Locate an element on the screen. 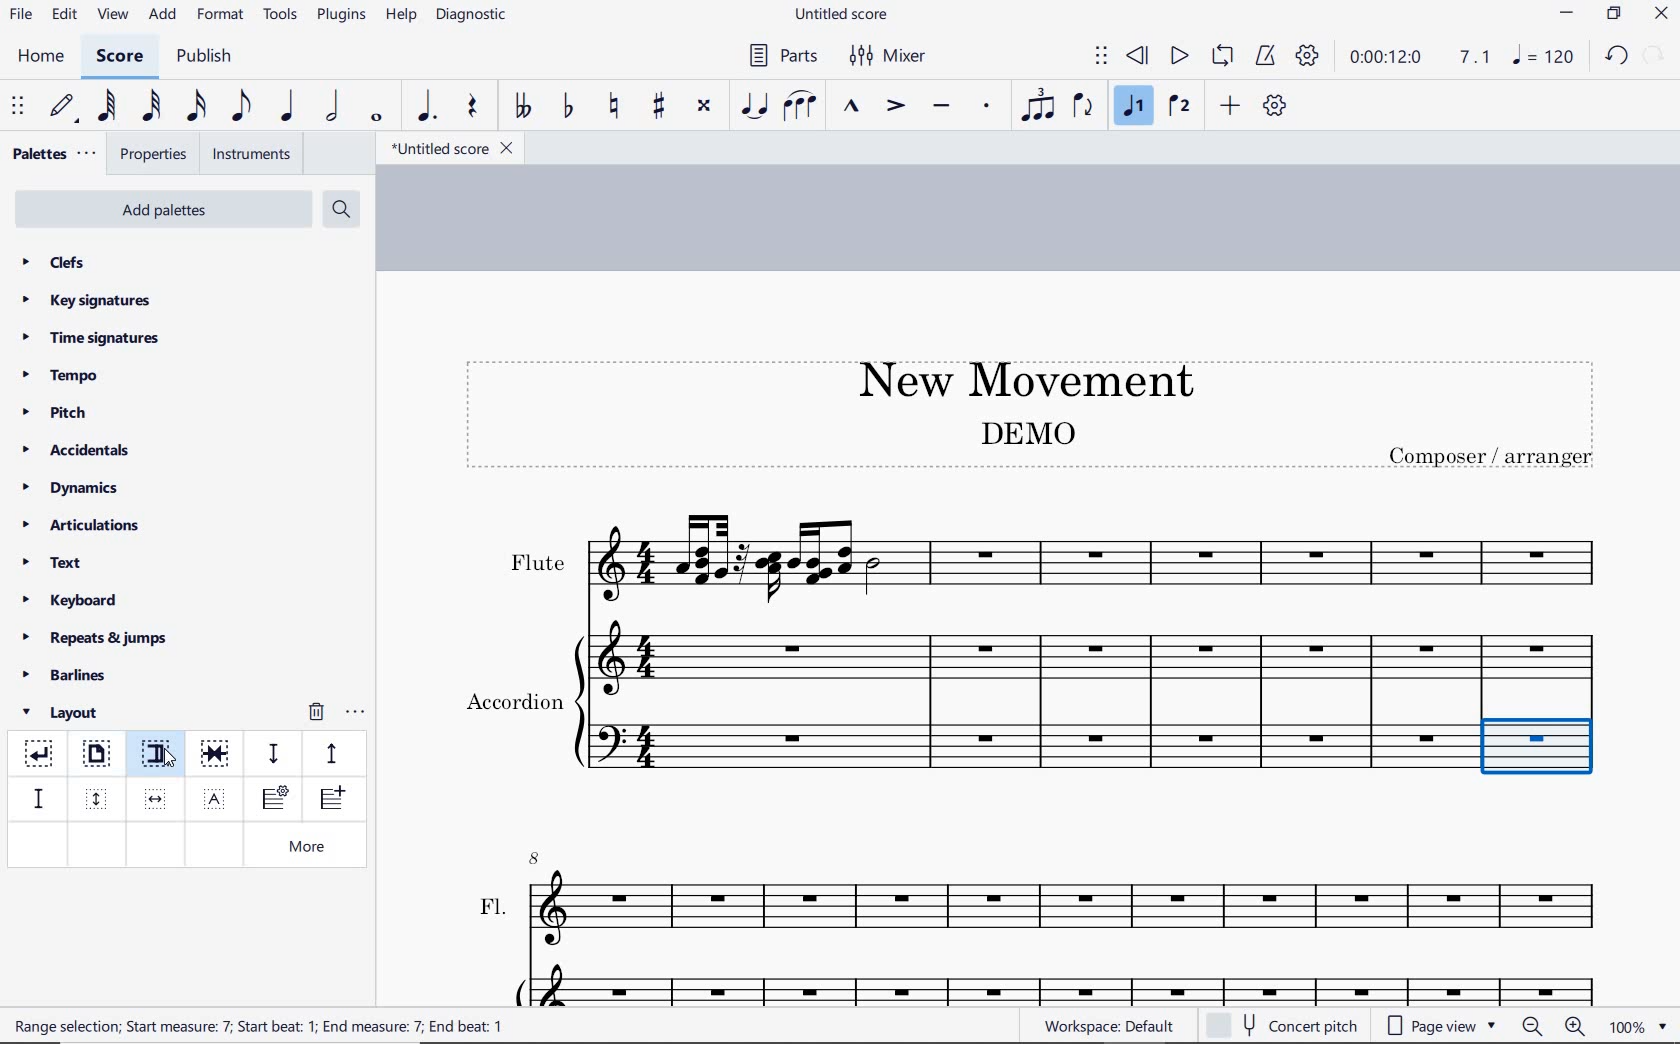 This screenshot has height=1044, width=1680. pitch is located at coordinates (62, 413).